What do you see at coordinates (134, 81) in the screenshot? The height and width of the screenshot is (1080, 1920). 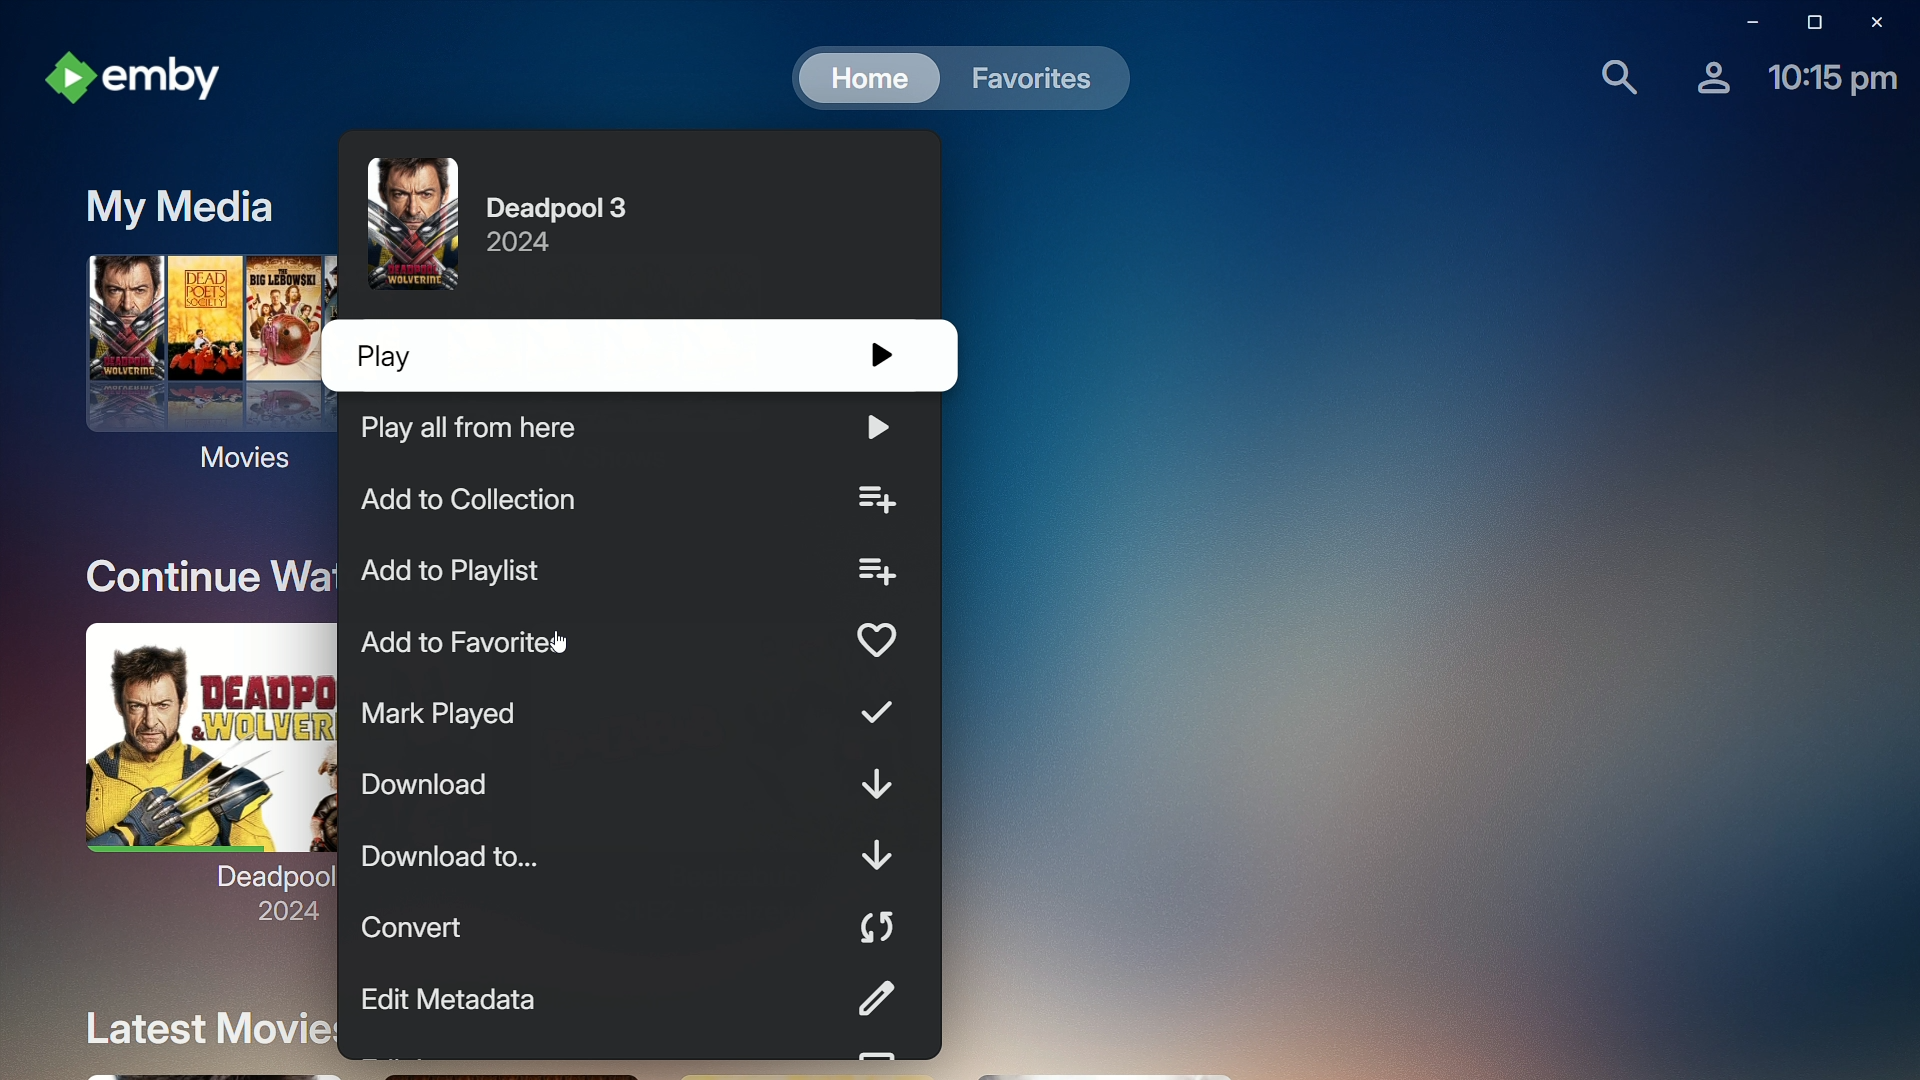 I see `emby` at bounding box center [134, 81].